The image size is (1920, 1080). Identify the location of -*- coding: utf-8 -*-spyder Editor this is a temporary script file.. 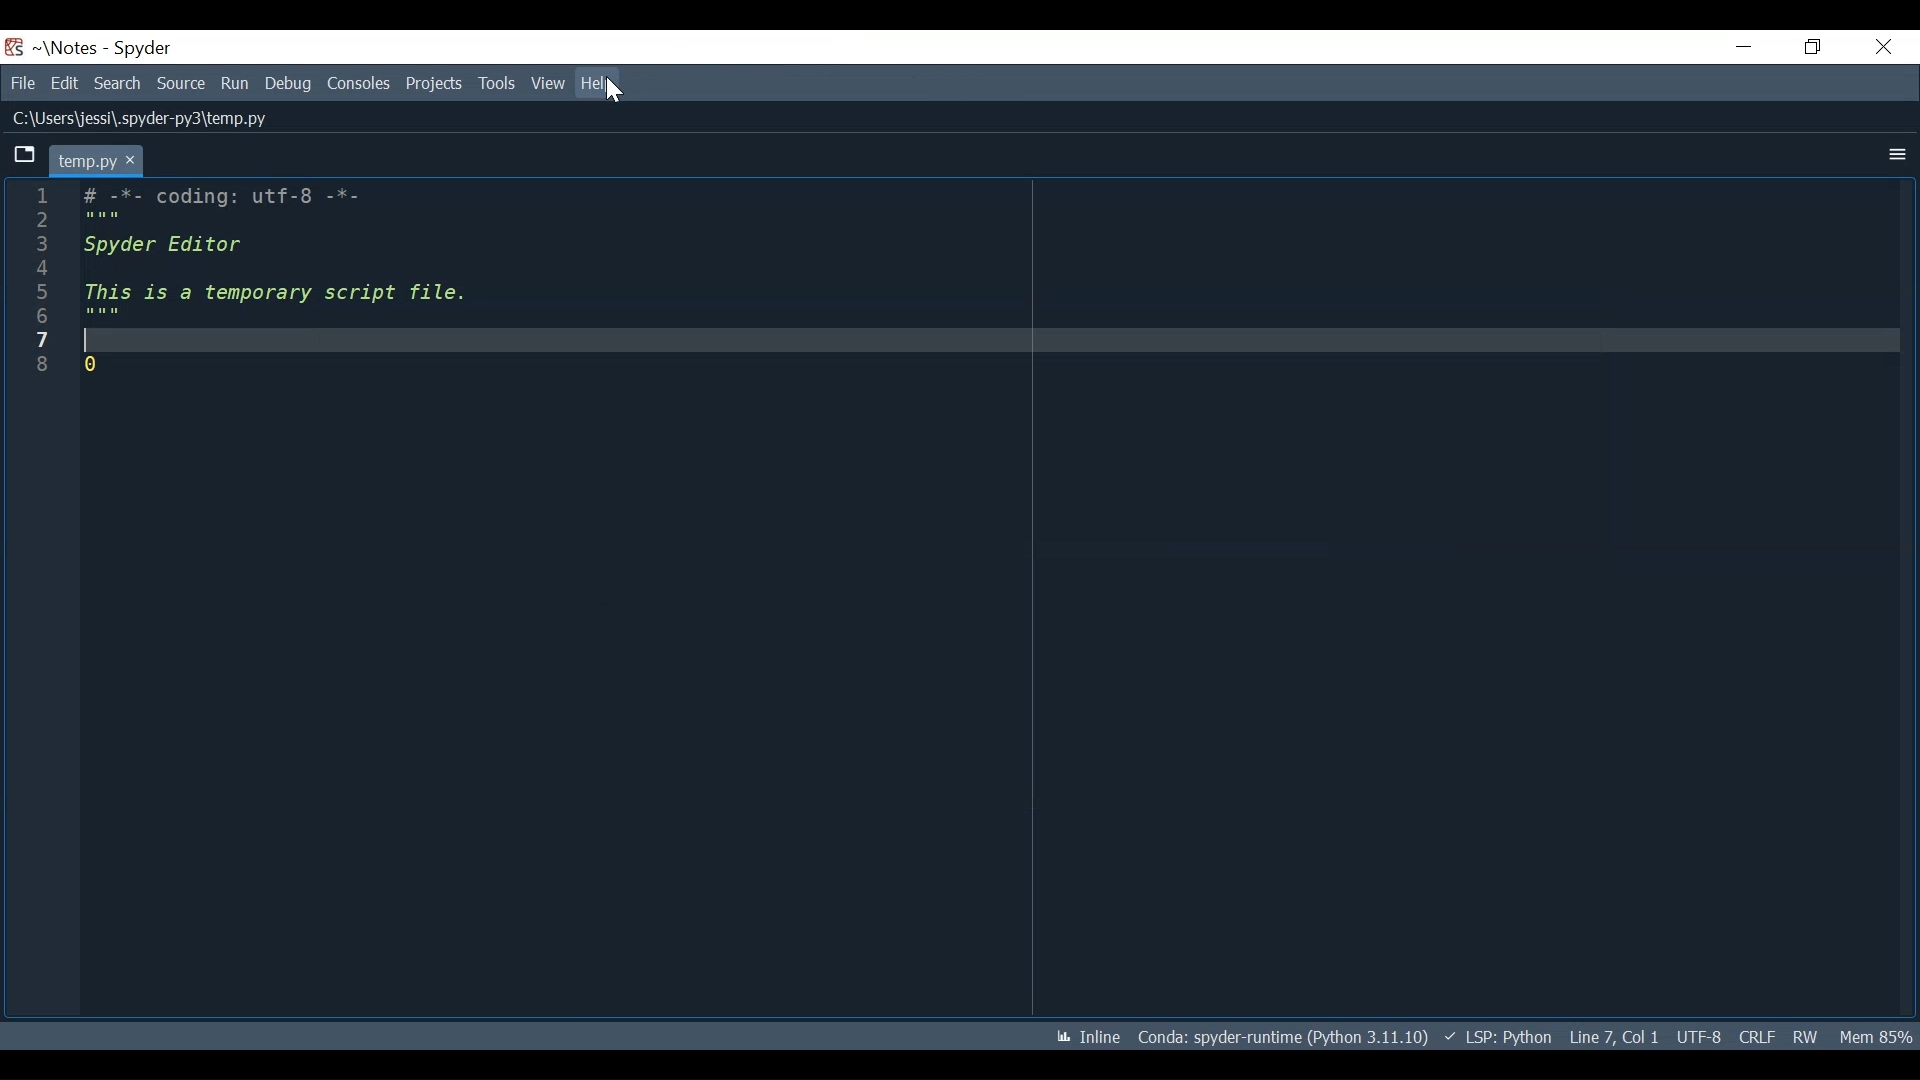
(278, 282).